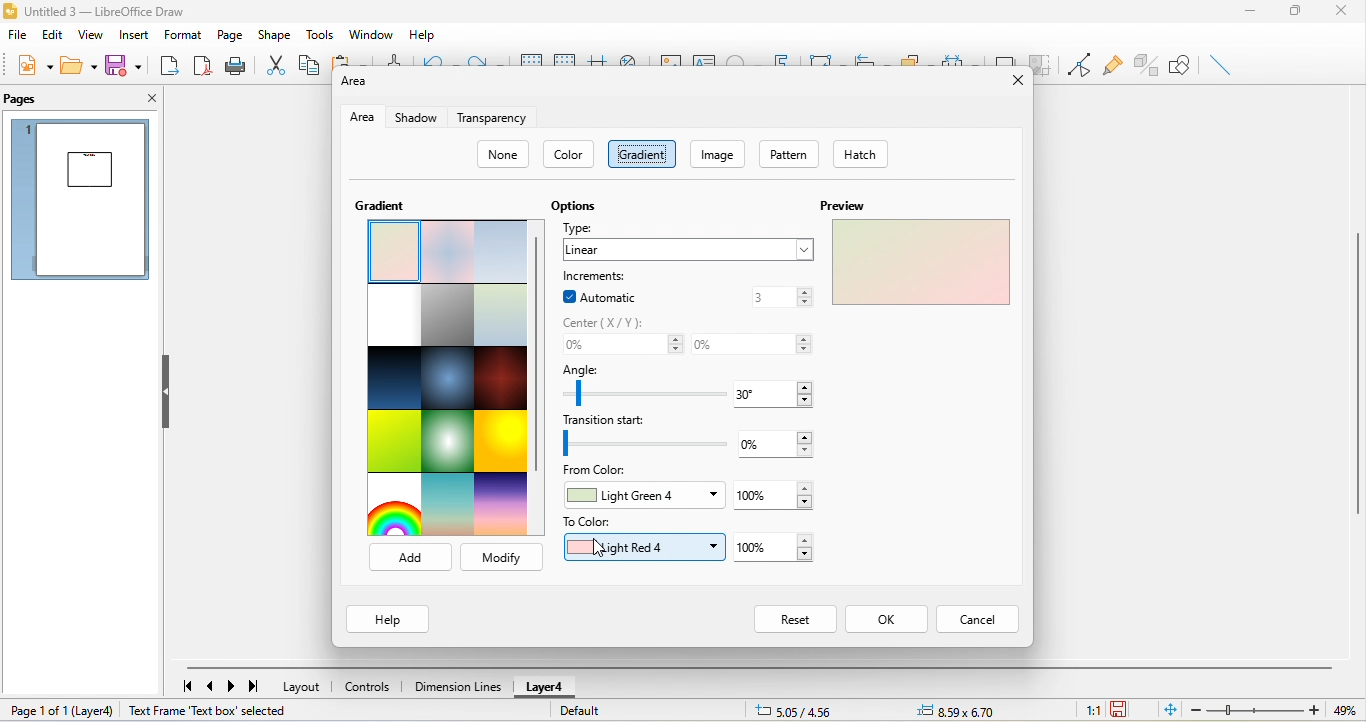 Image resolution: width=1366 pixels, height=722 pixels. I want to click on file, so click(16, 34).